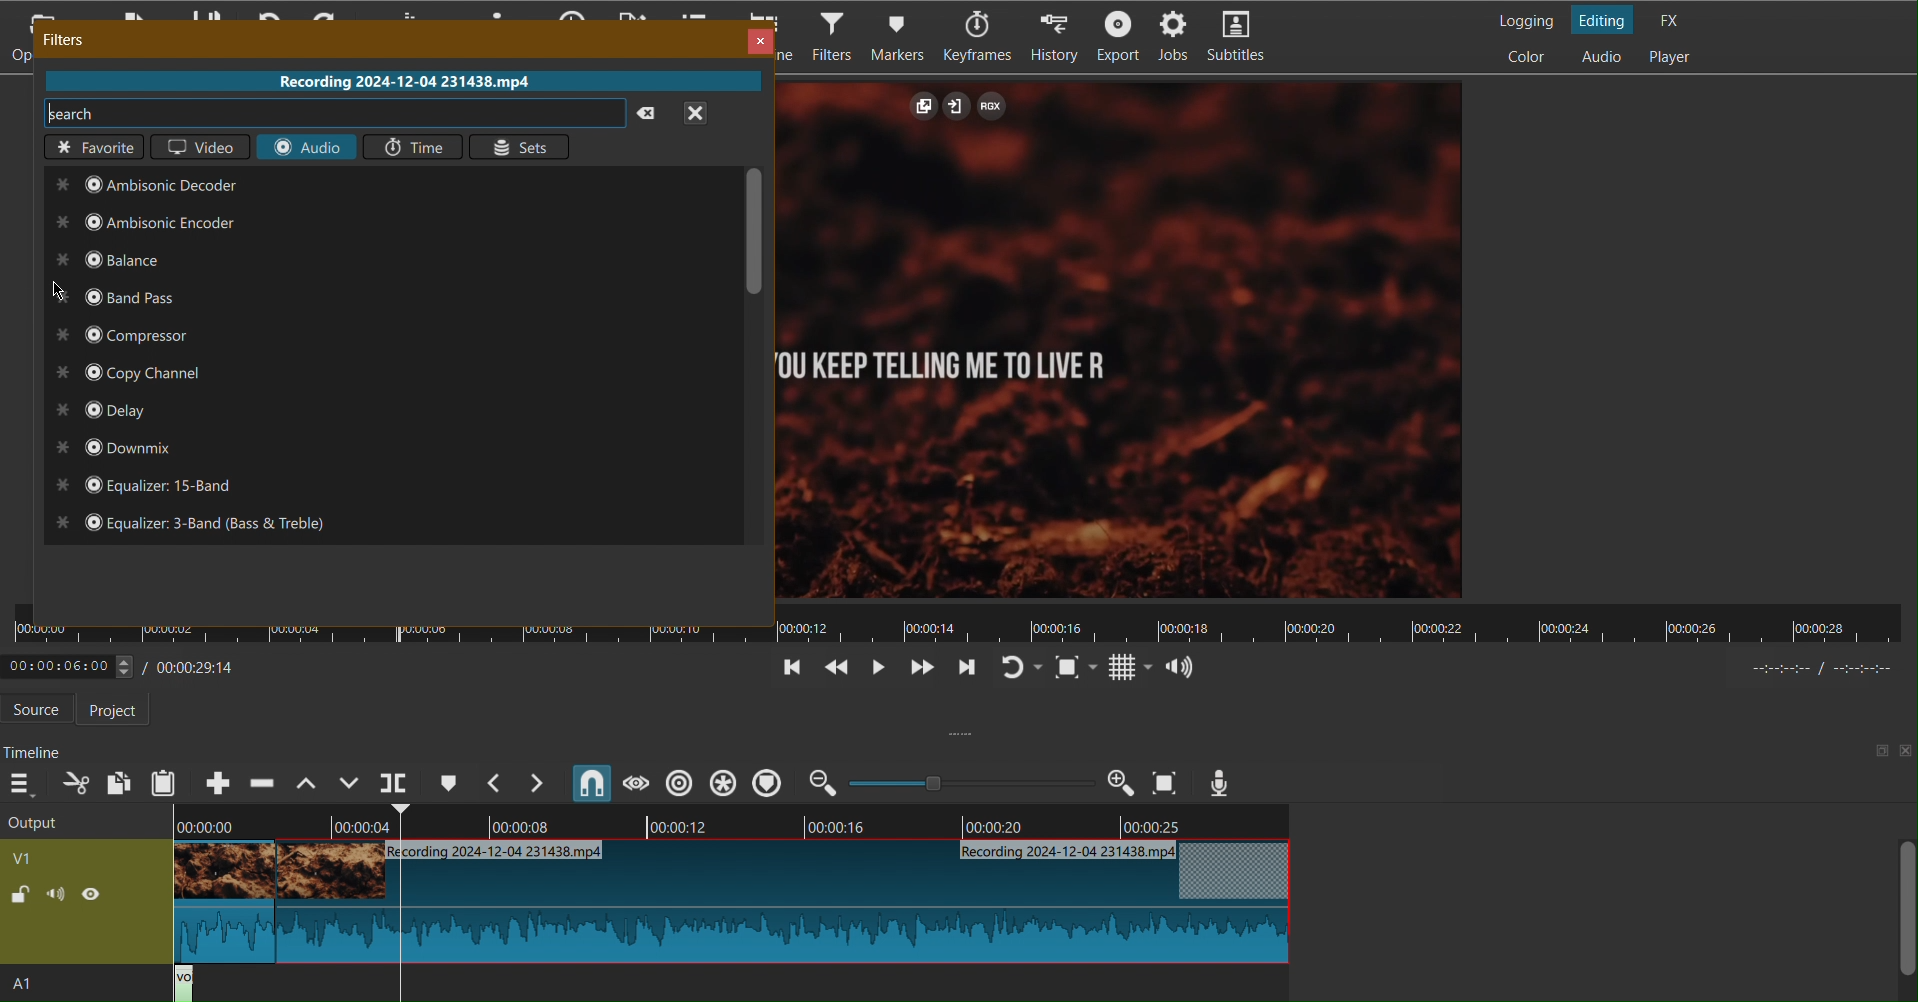 This screenshot has width=1918, height=1002. Describe the element at coordinates (1221, 782) in the screenshot. I see `Voiceover` at that location.